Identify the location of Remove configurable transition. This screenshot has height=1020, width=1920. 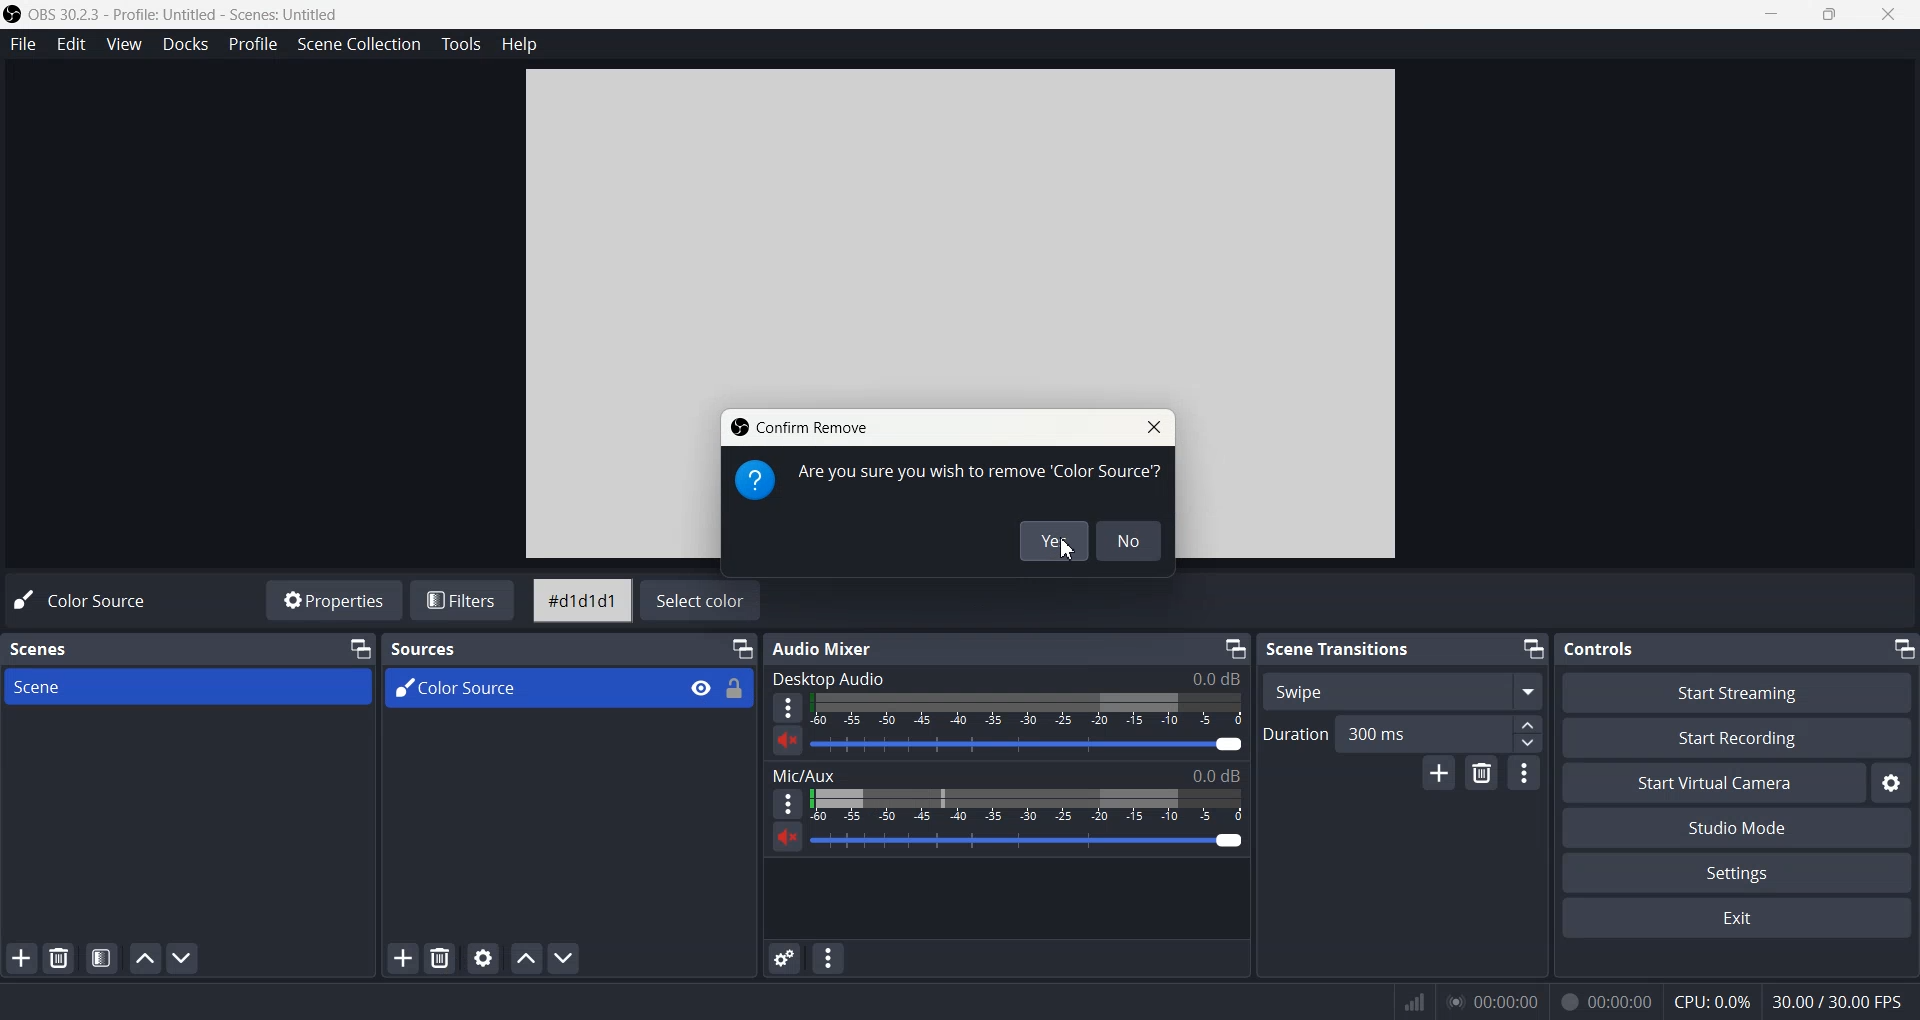
(1483, 773).